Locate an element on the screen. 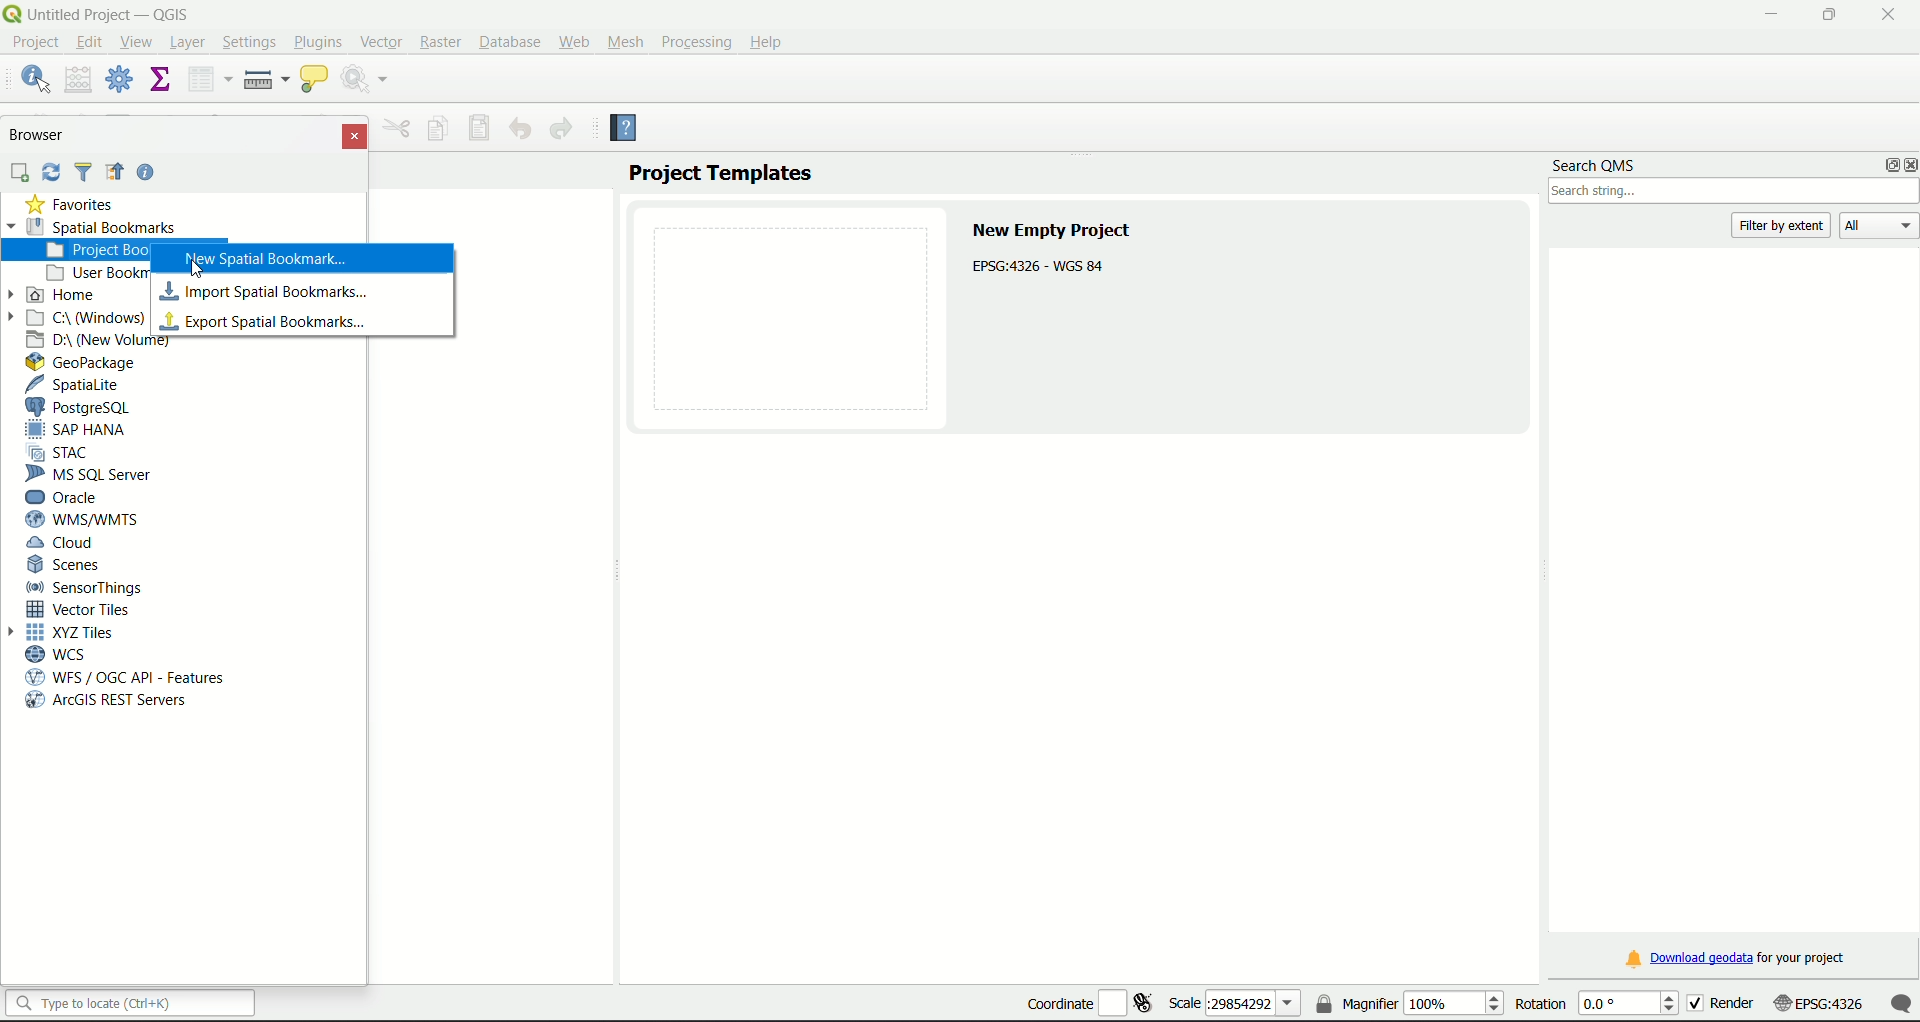  Filter is located at coordinates (84, 173).